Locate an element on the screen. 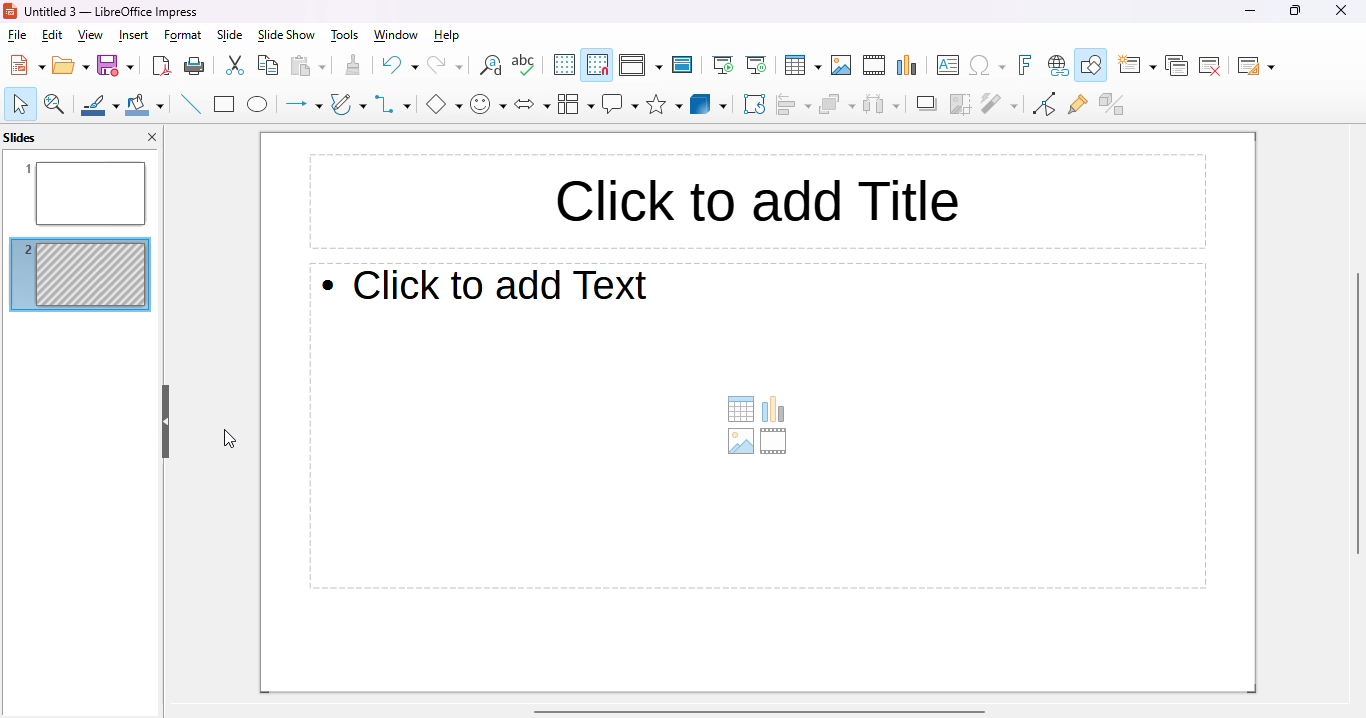 This screenshot has width=1366, height=718. symbol shapes is located at coordinates (488, 106).